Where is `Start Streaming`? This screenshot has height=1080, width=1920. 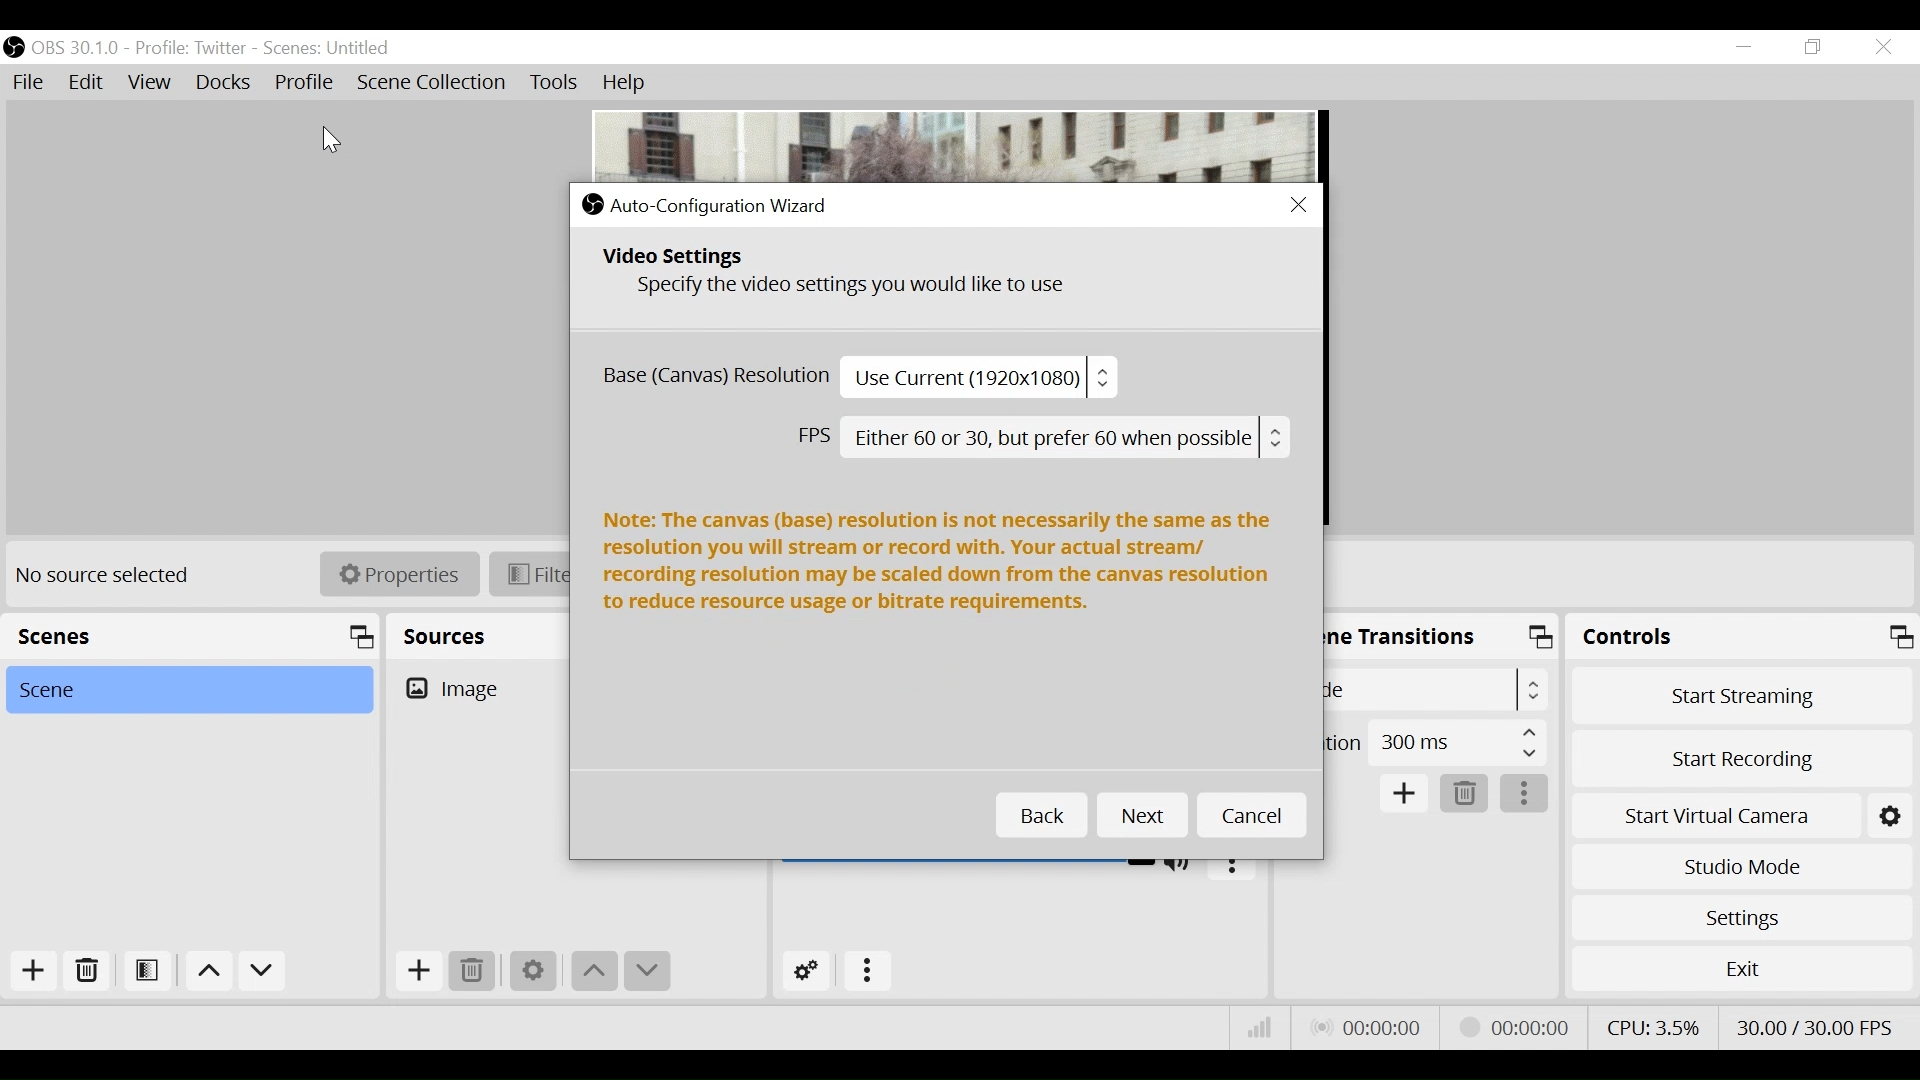
Start Streaming is located at coordinates (1742, 694).